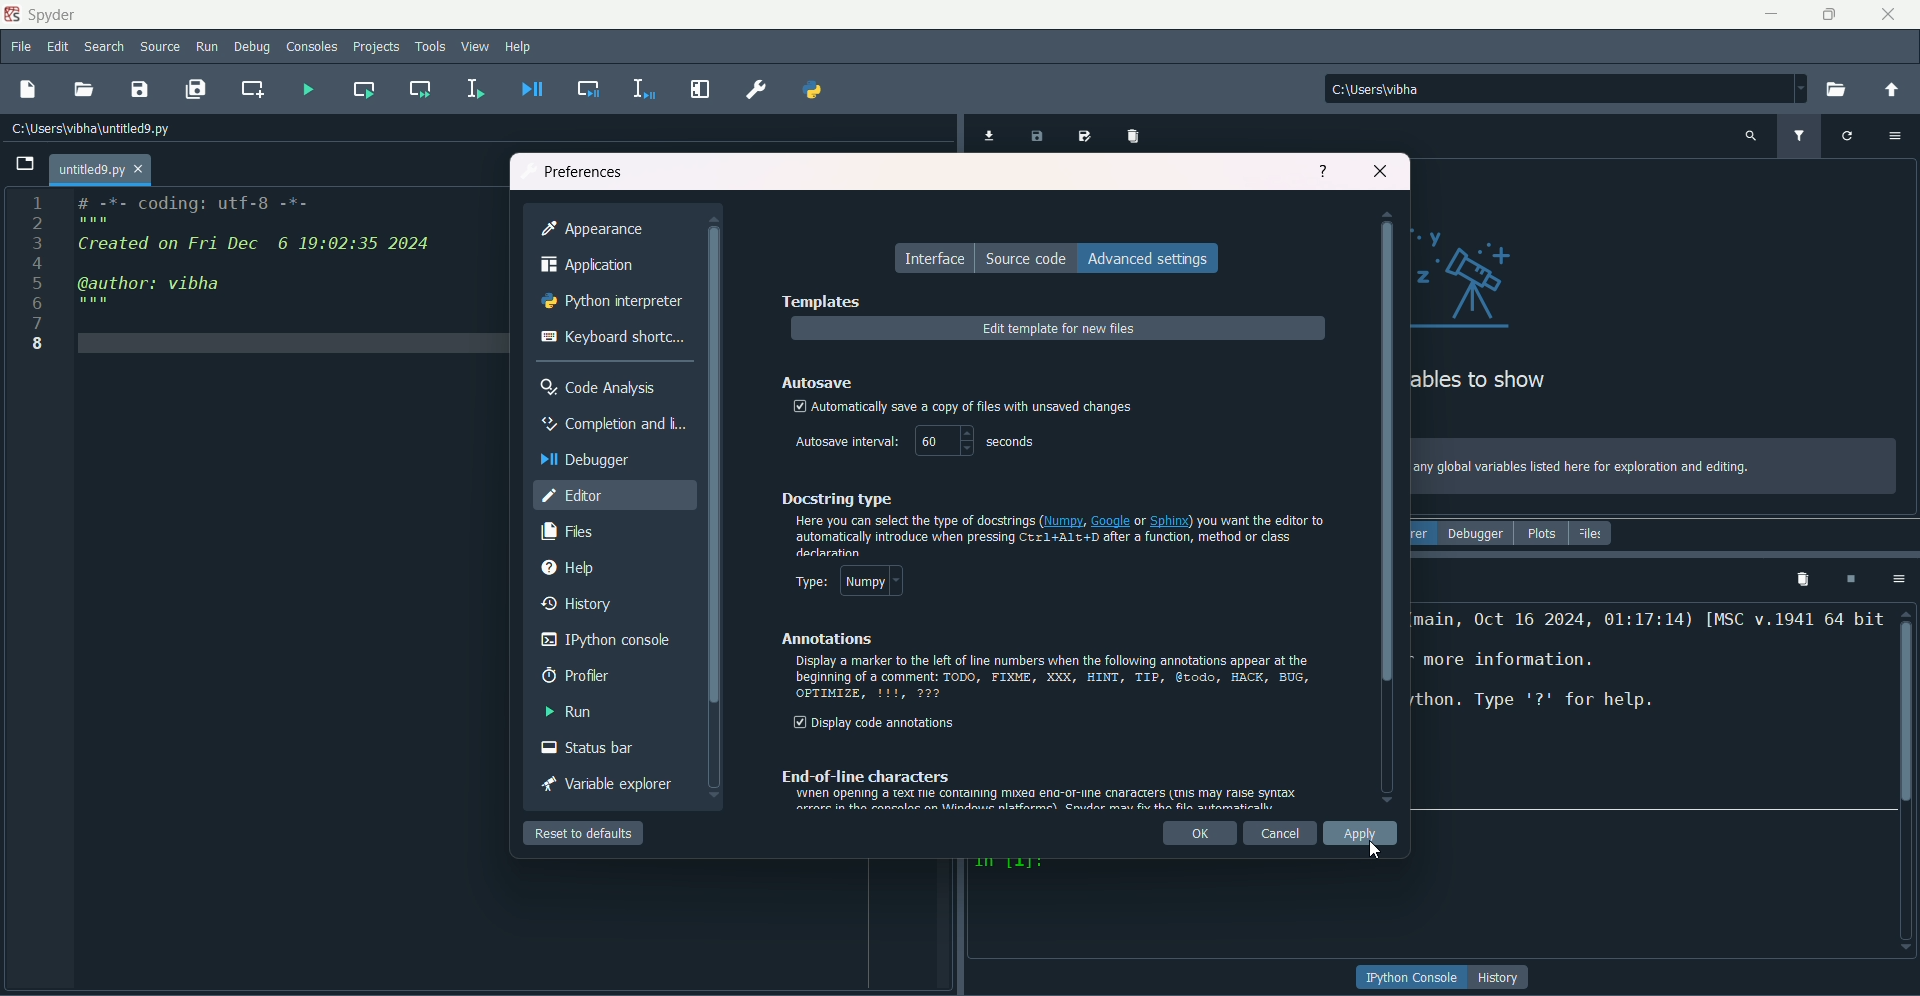  What do you see at coordinates (42, 14) in the screenshot?
I see `name & logo` at bounding box center [42, 14].